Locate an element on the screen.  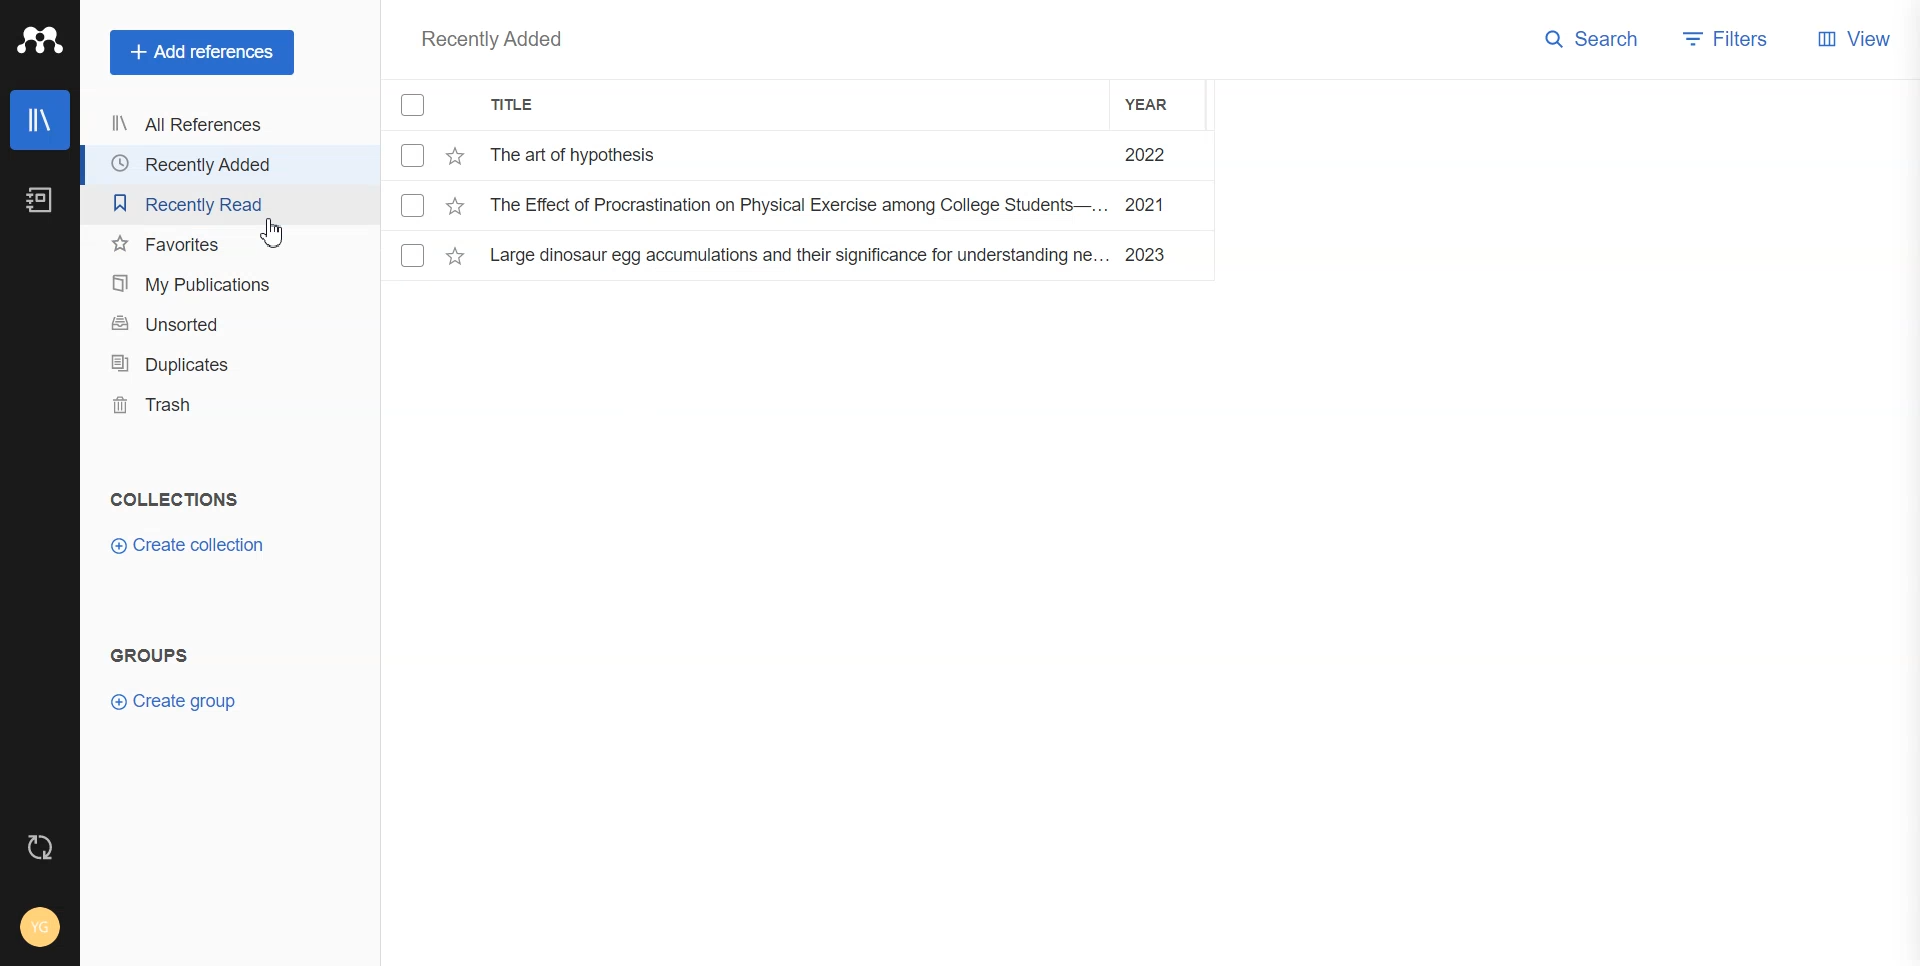
File is located at coordinates (799, 205).